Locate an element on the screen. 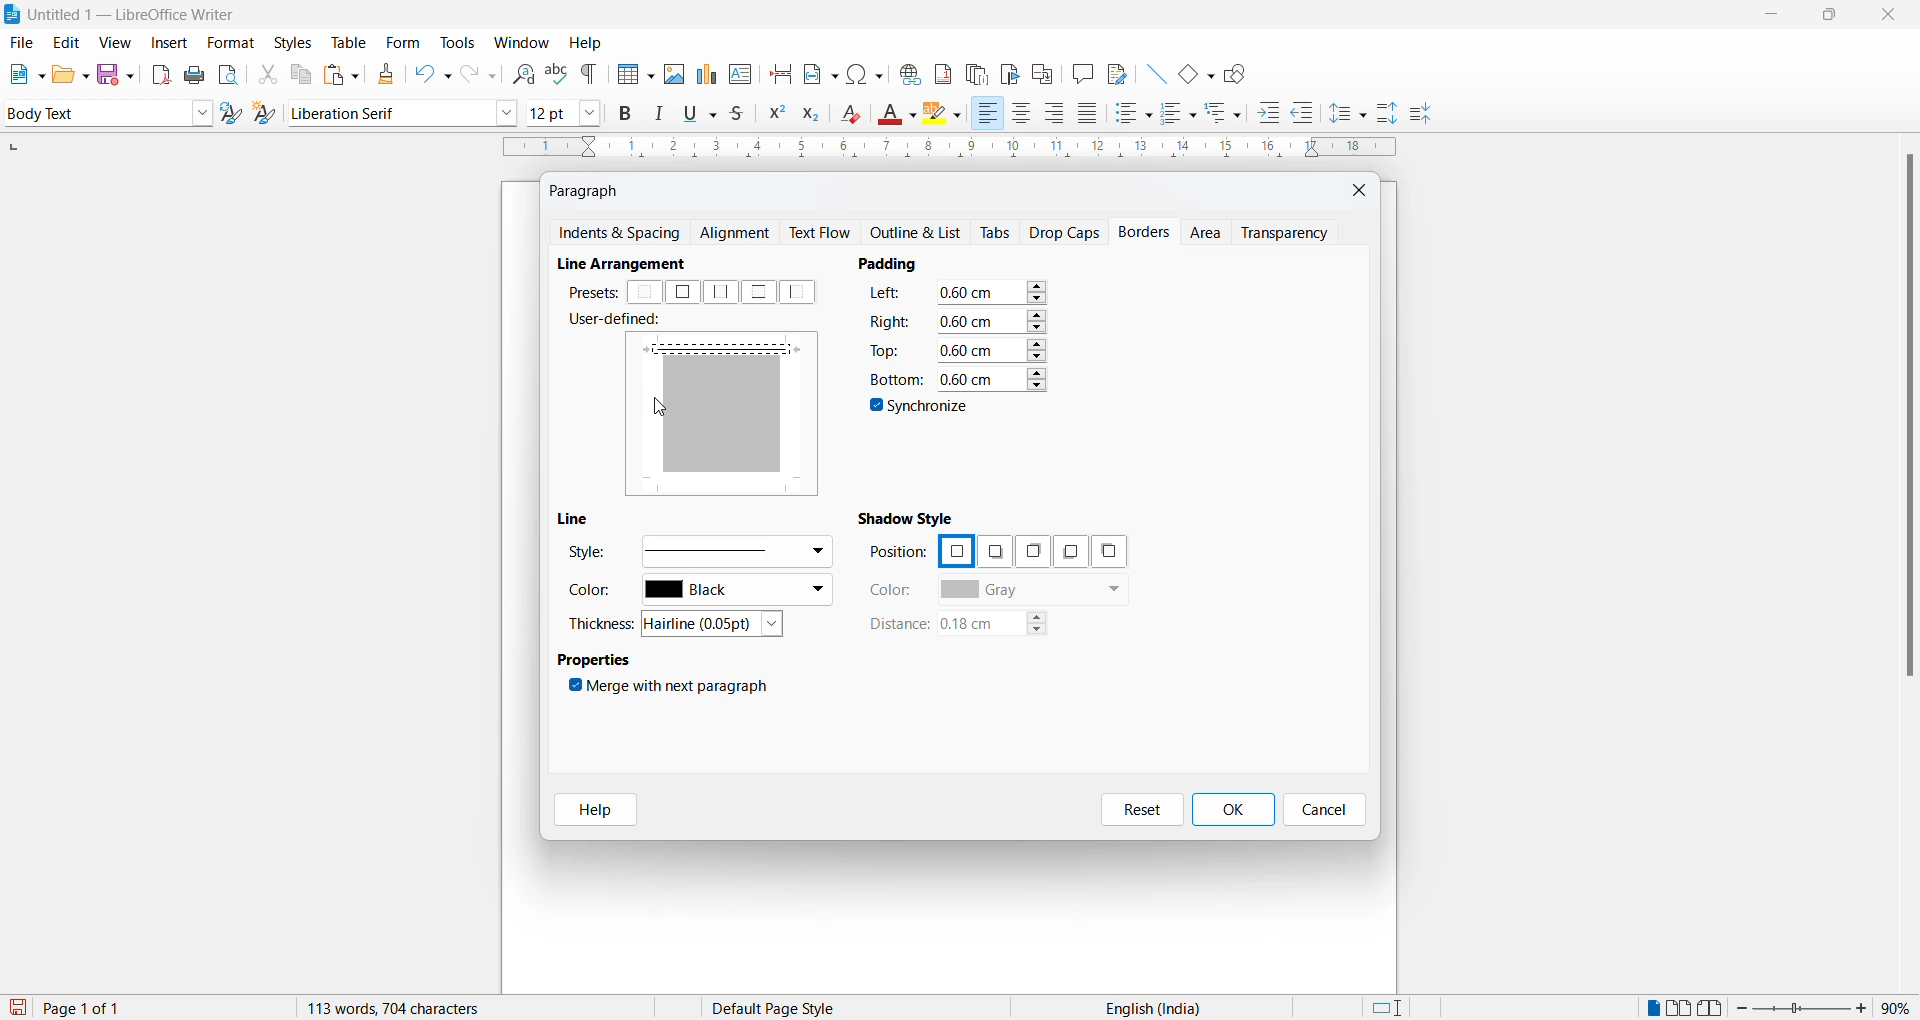 The image size is (1920, 1020). right and left is located at coordinates (722, 292).